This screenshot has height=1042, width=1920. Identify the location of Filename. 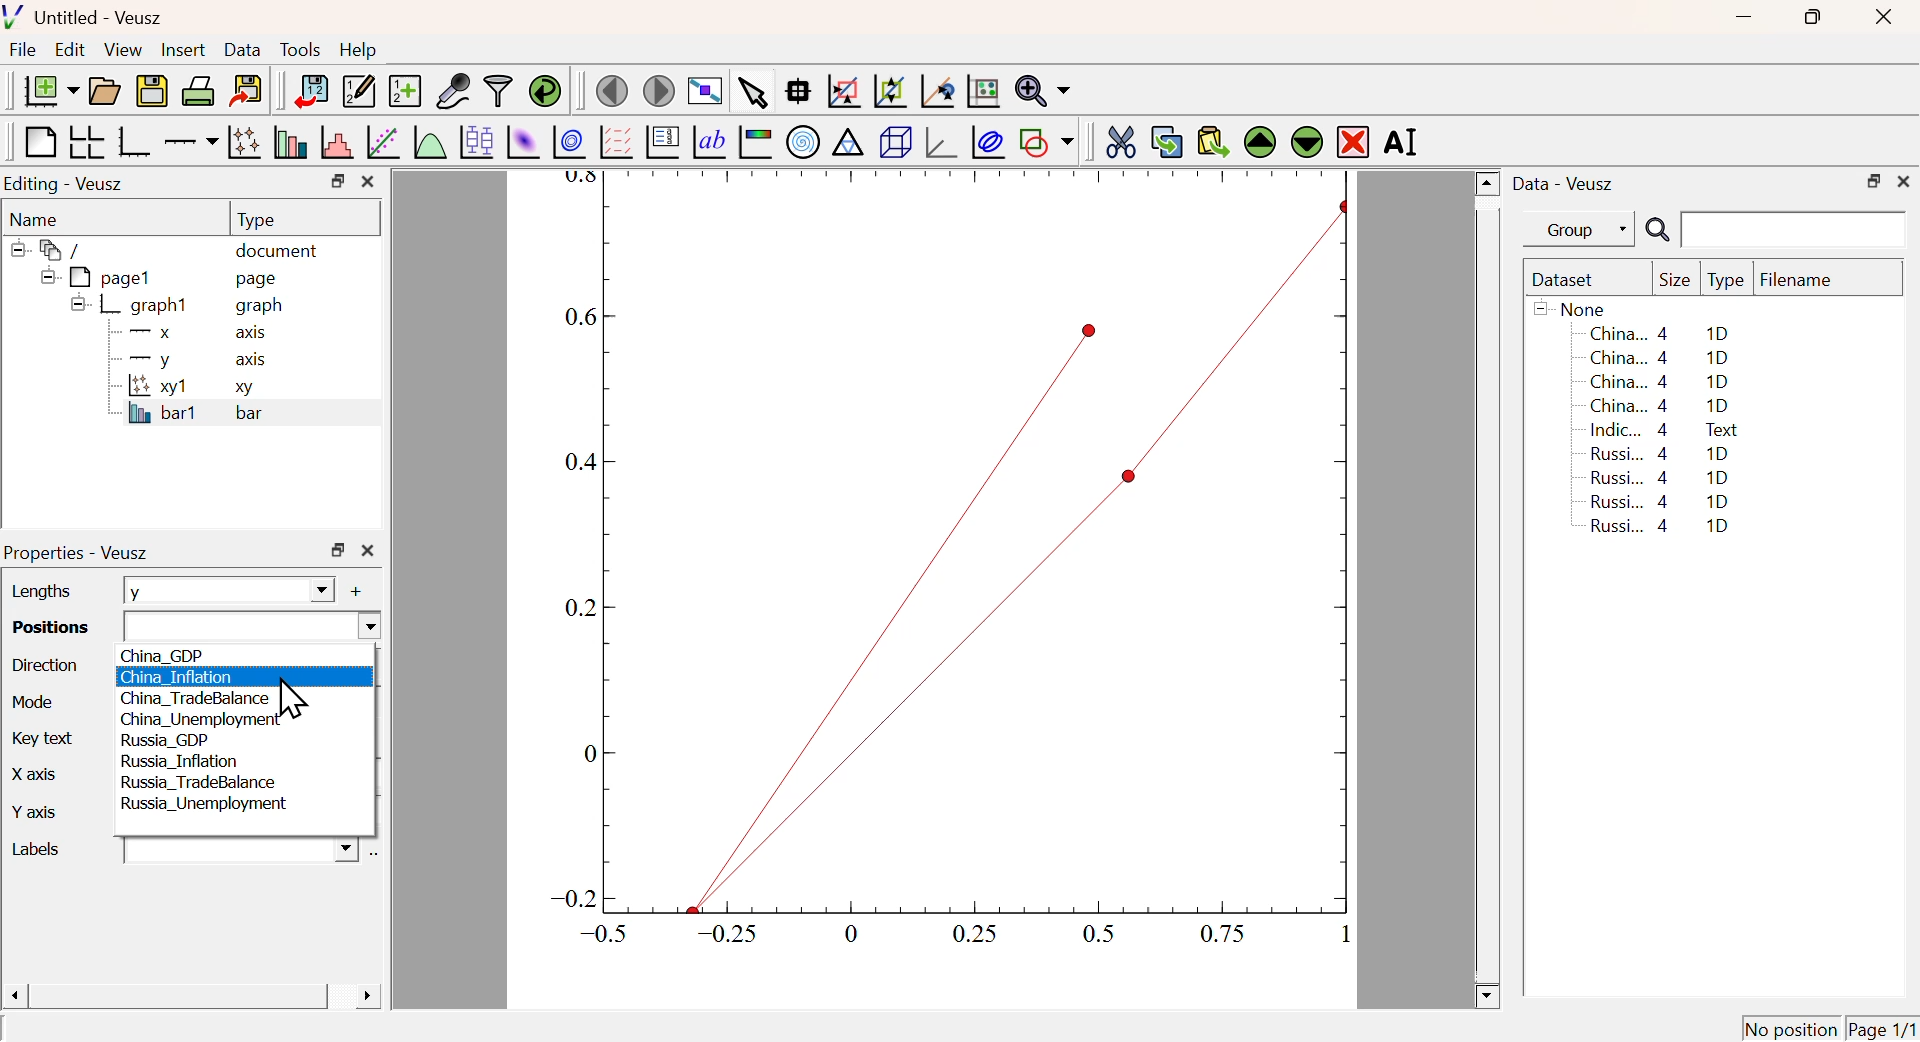
(1806, 281).